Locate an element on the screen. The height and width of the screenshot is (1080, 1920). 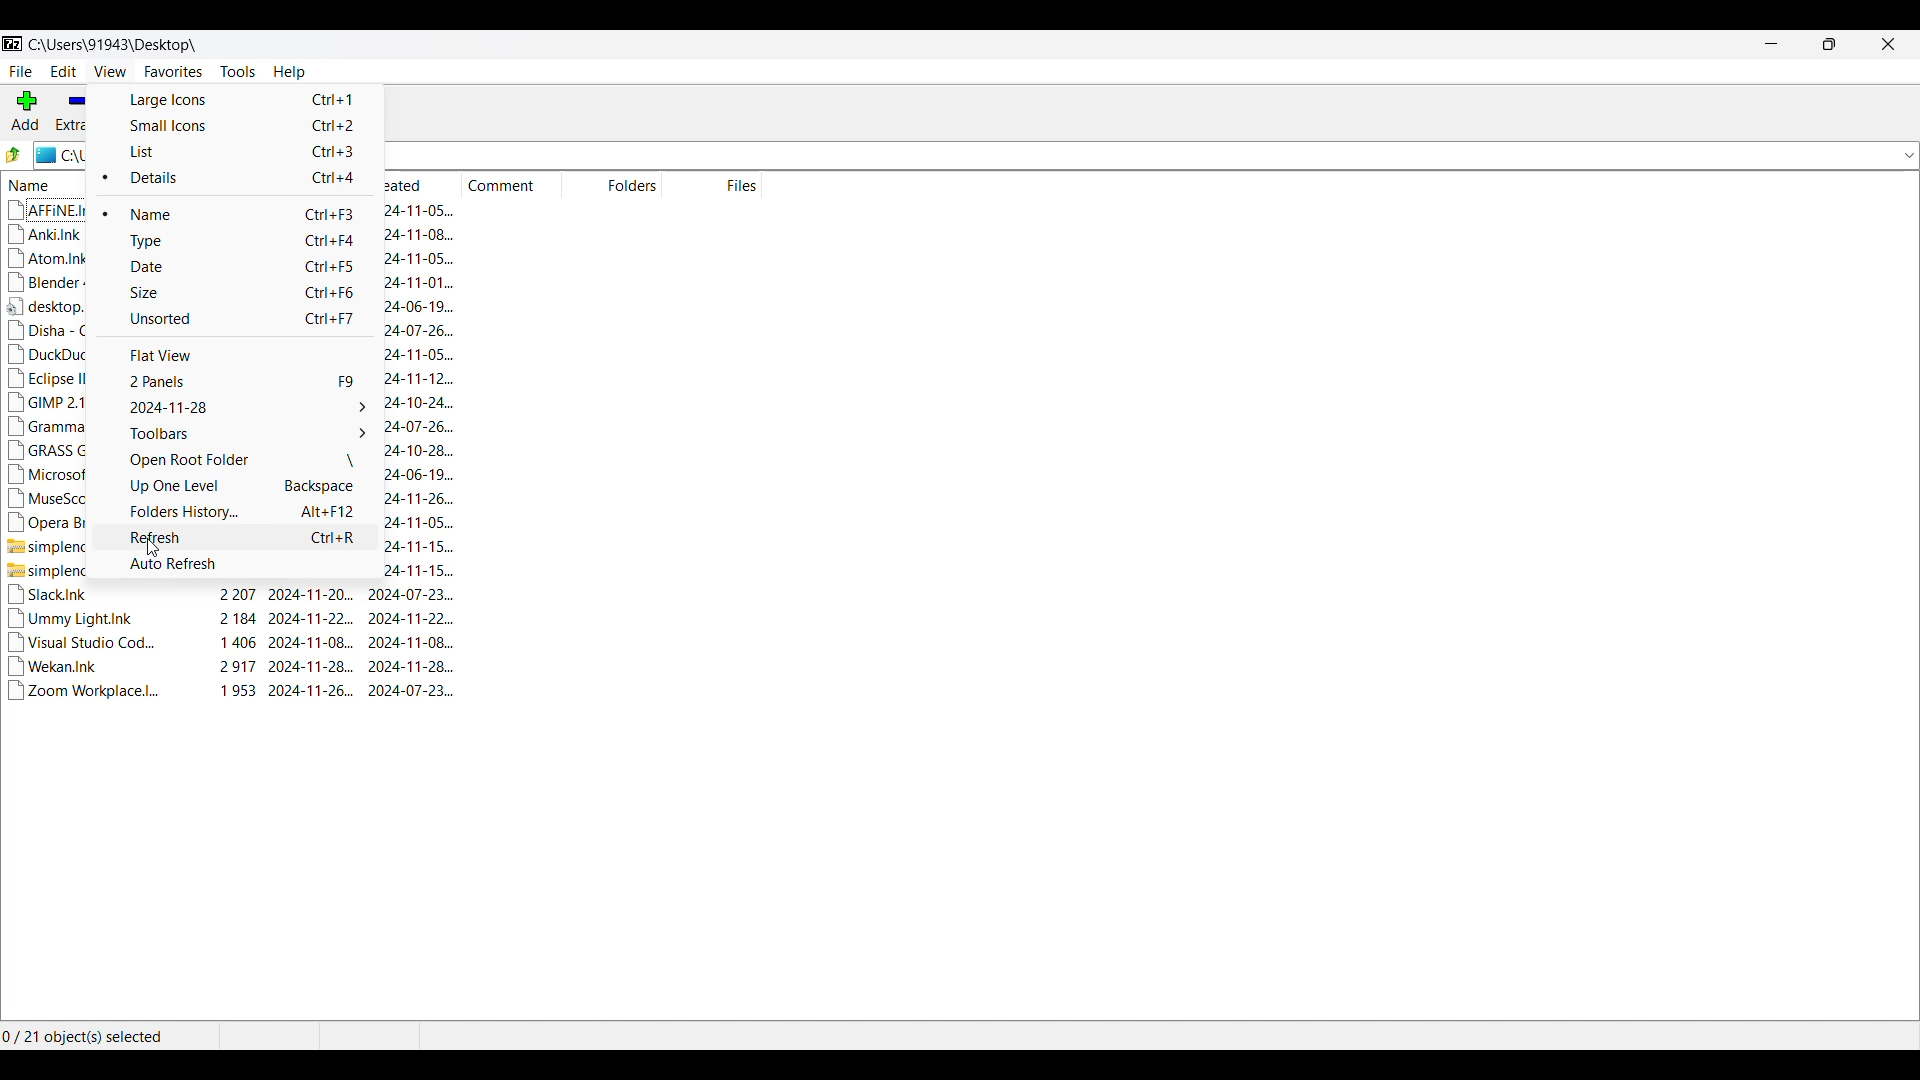
C:\Users\91943\Desktop\ is located at coordinates (107, 45).